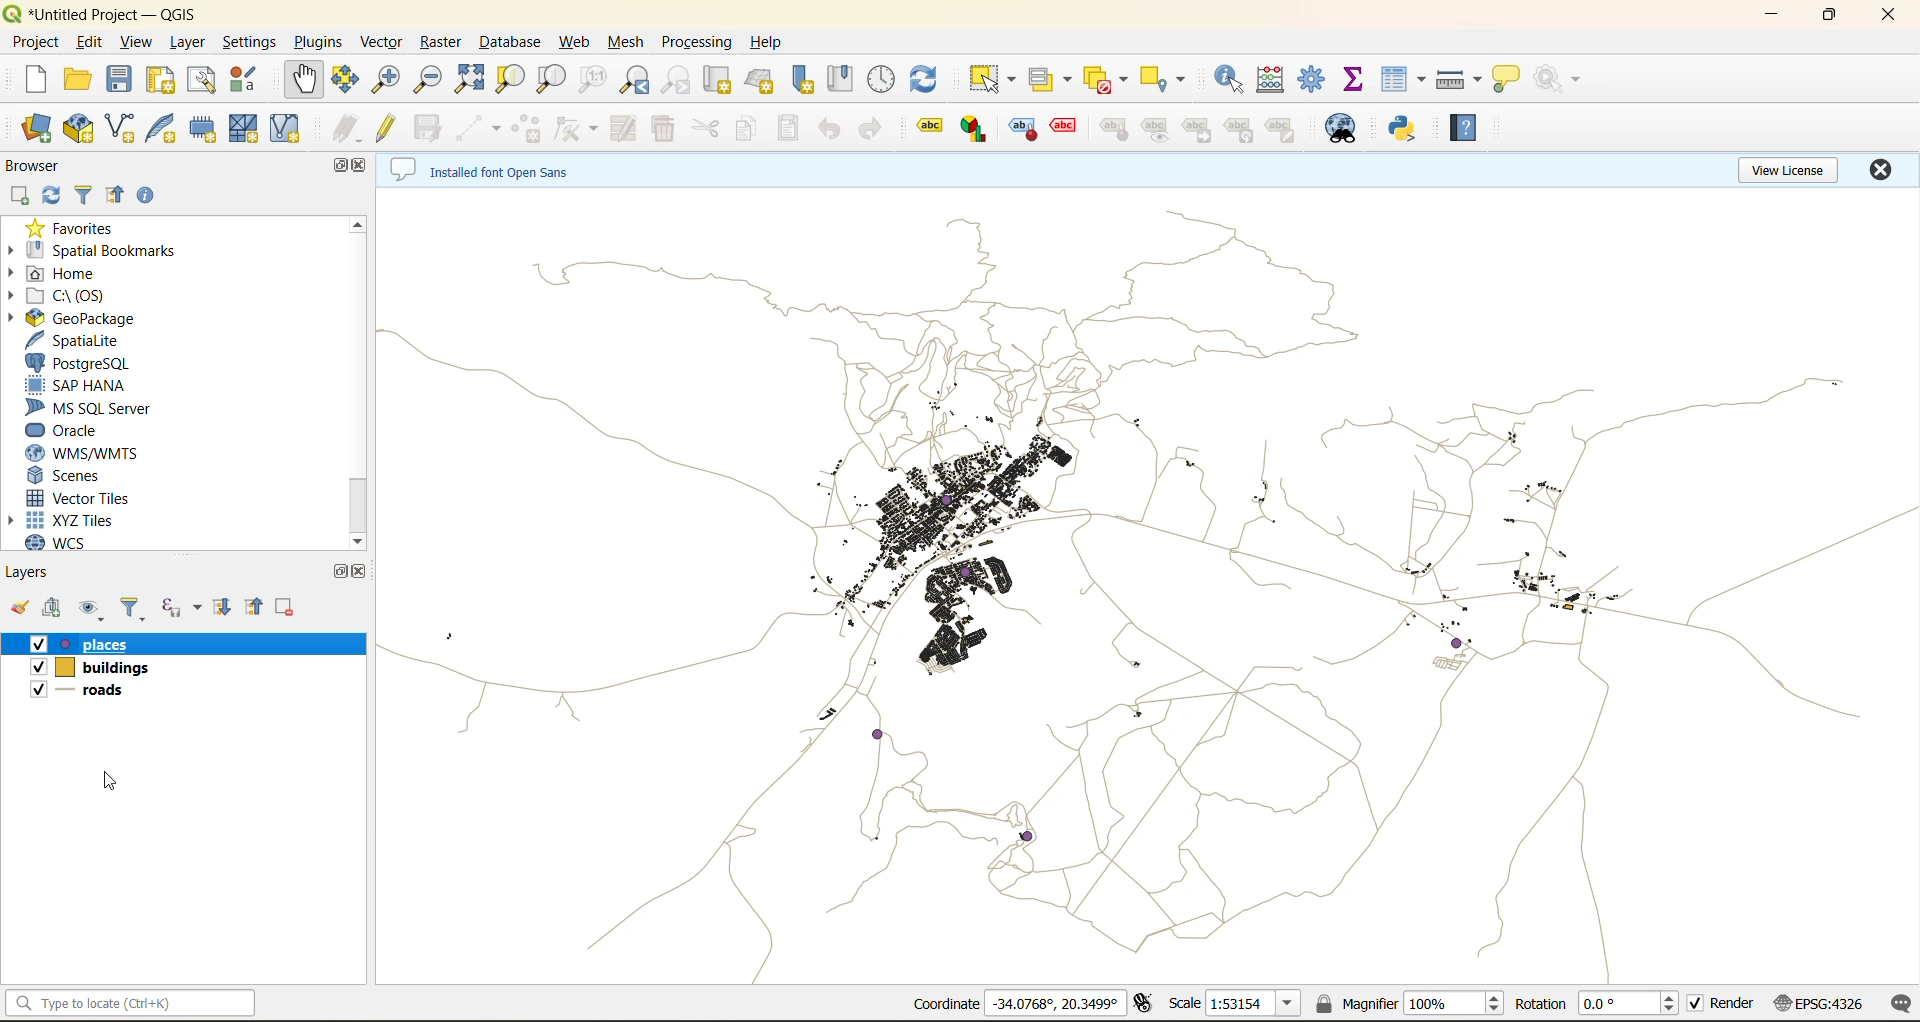  Describe the element at coordinates (882, 80) in the screenshot. I see `control panel` at that location.